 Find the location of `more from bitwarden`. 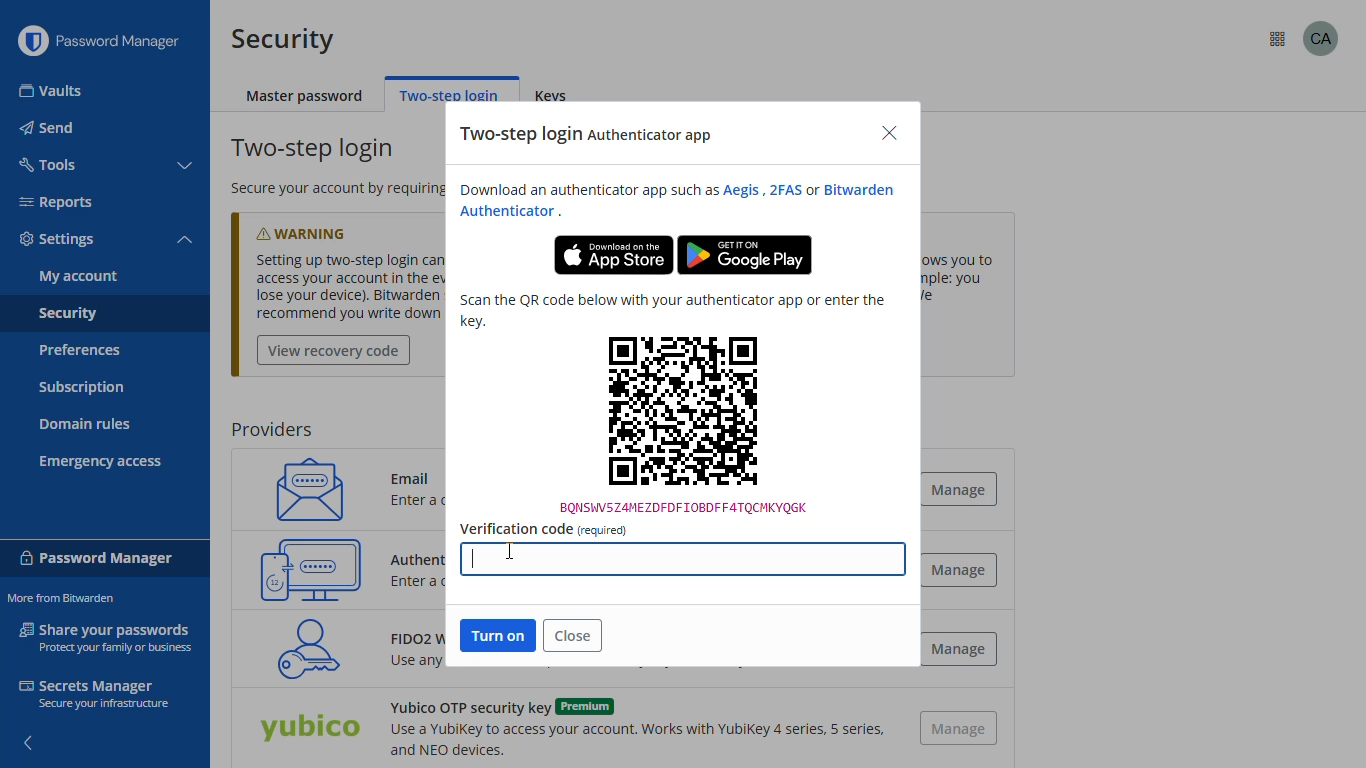

more from bitwarden is located at coordinates (60, 598).